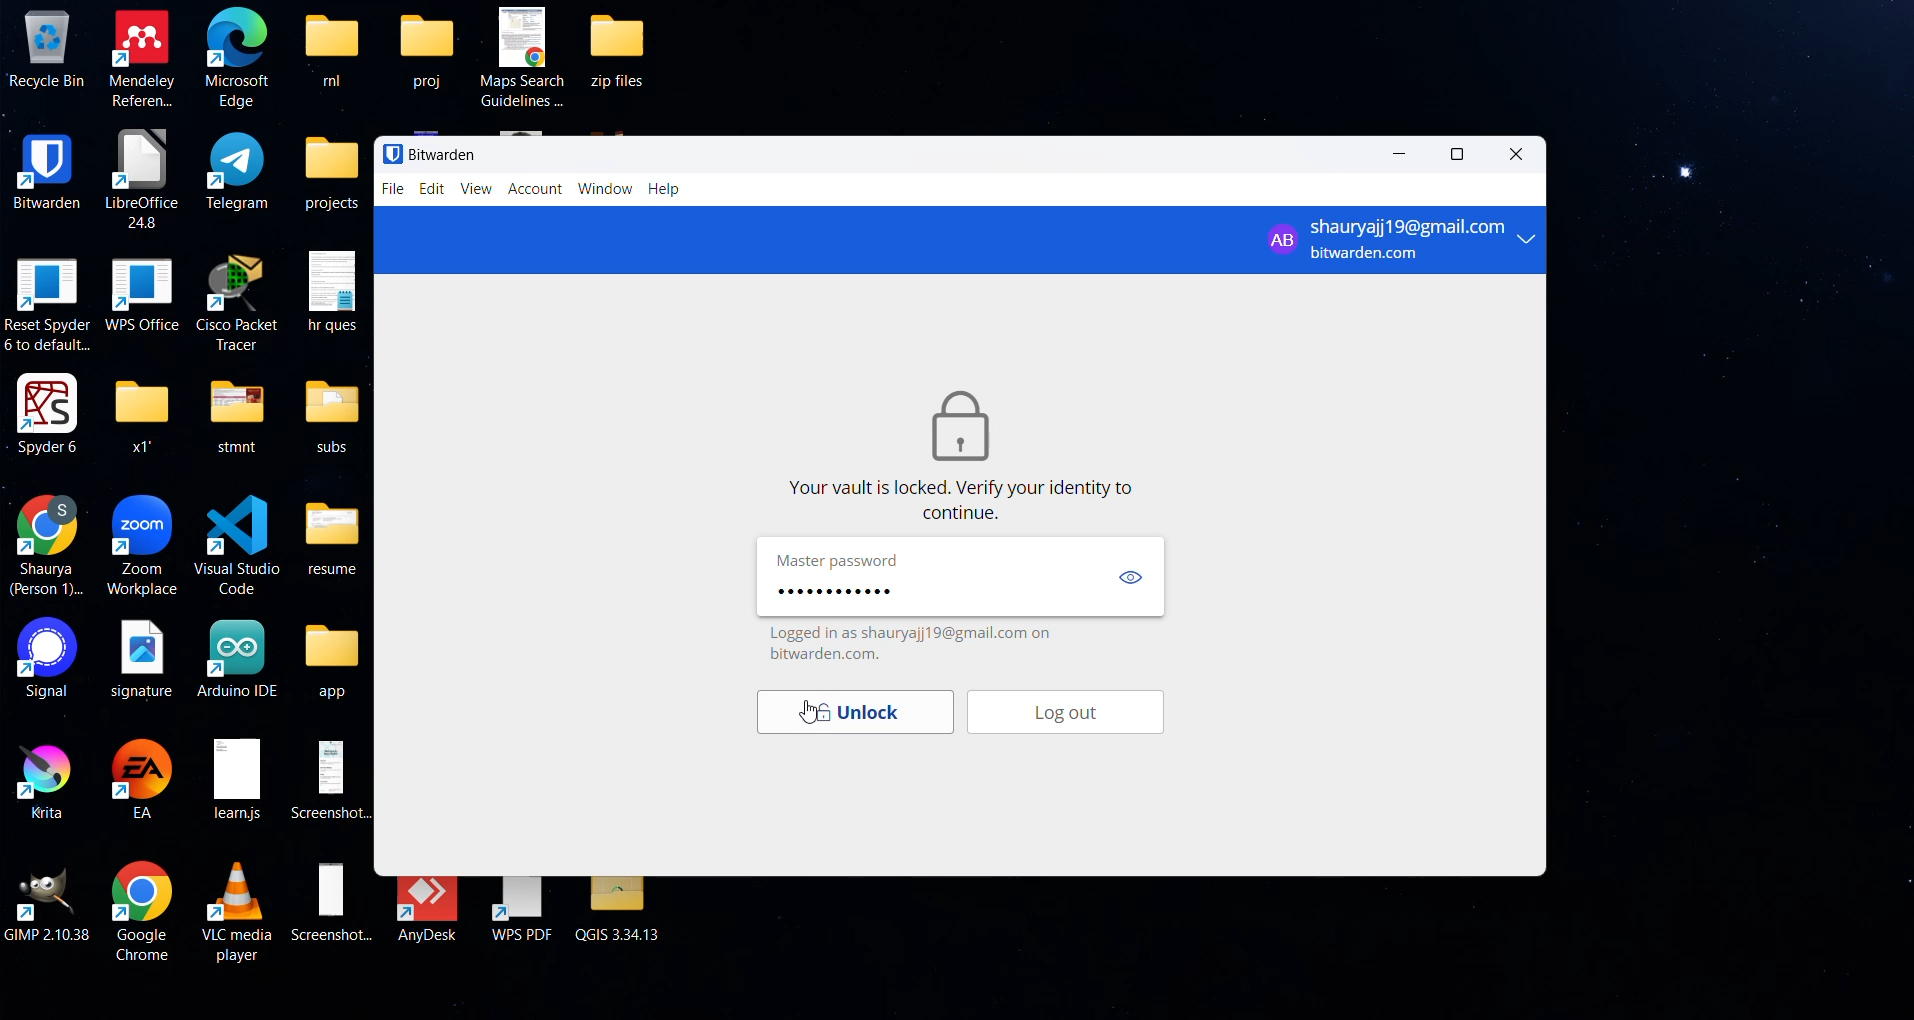 The height and width of the screenshot is (1020, 1914). Describe the element at coordinates (844, 560) in the screenshot. I see `Master password` at that location.